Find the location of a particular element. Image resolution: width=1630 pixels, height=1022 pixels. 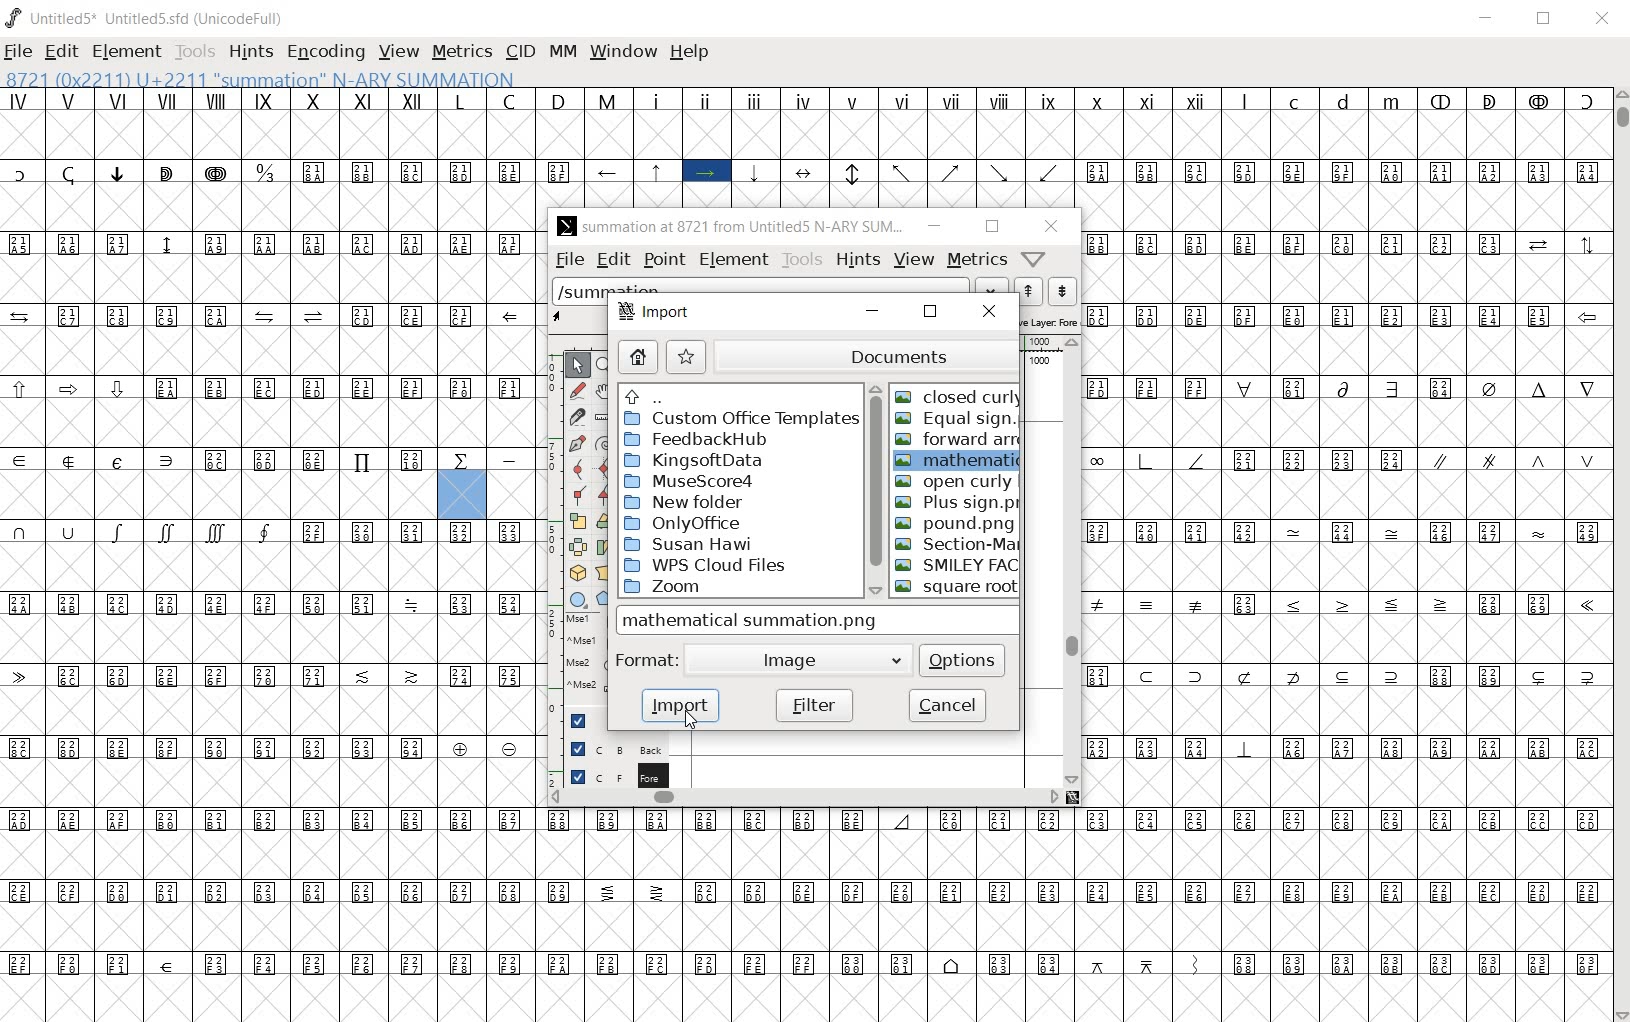

GLYPHS is located at coordinates (267, 556).